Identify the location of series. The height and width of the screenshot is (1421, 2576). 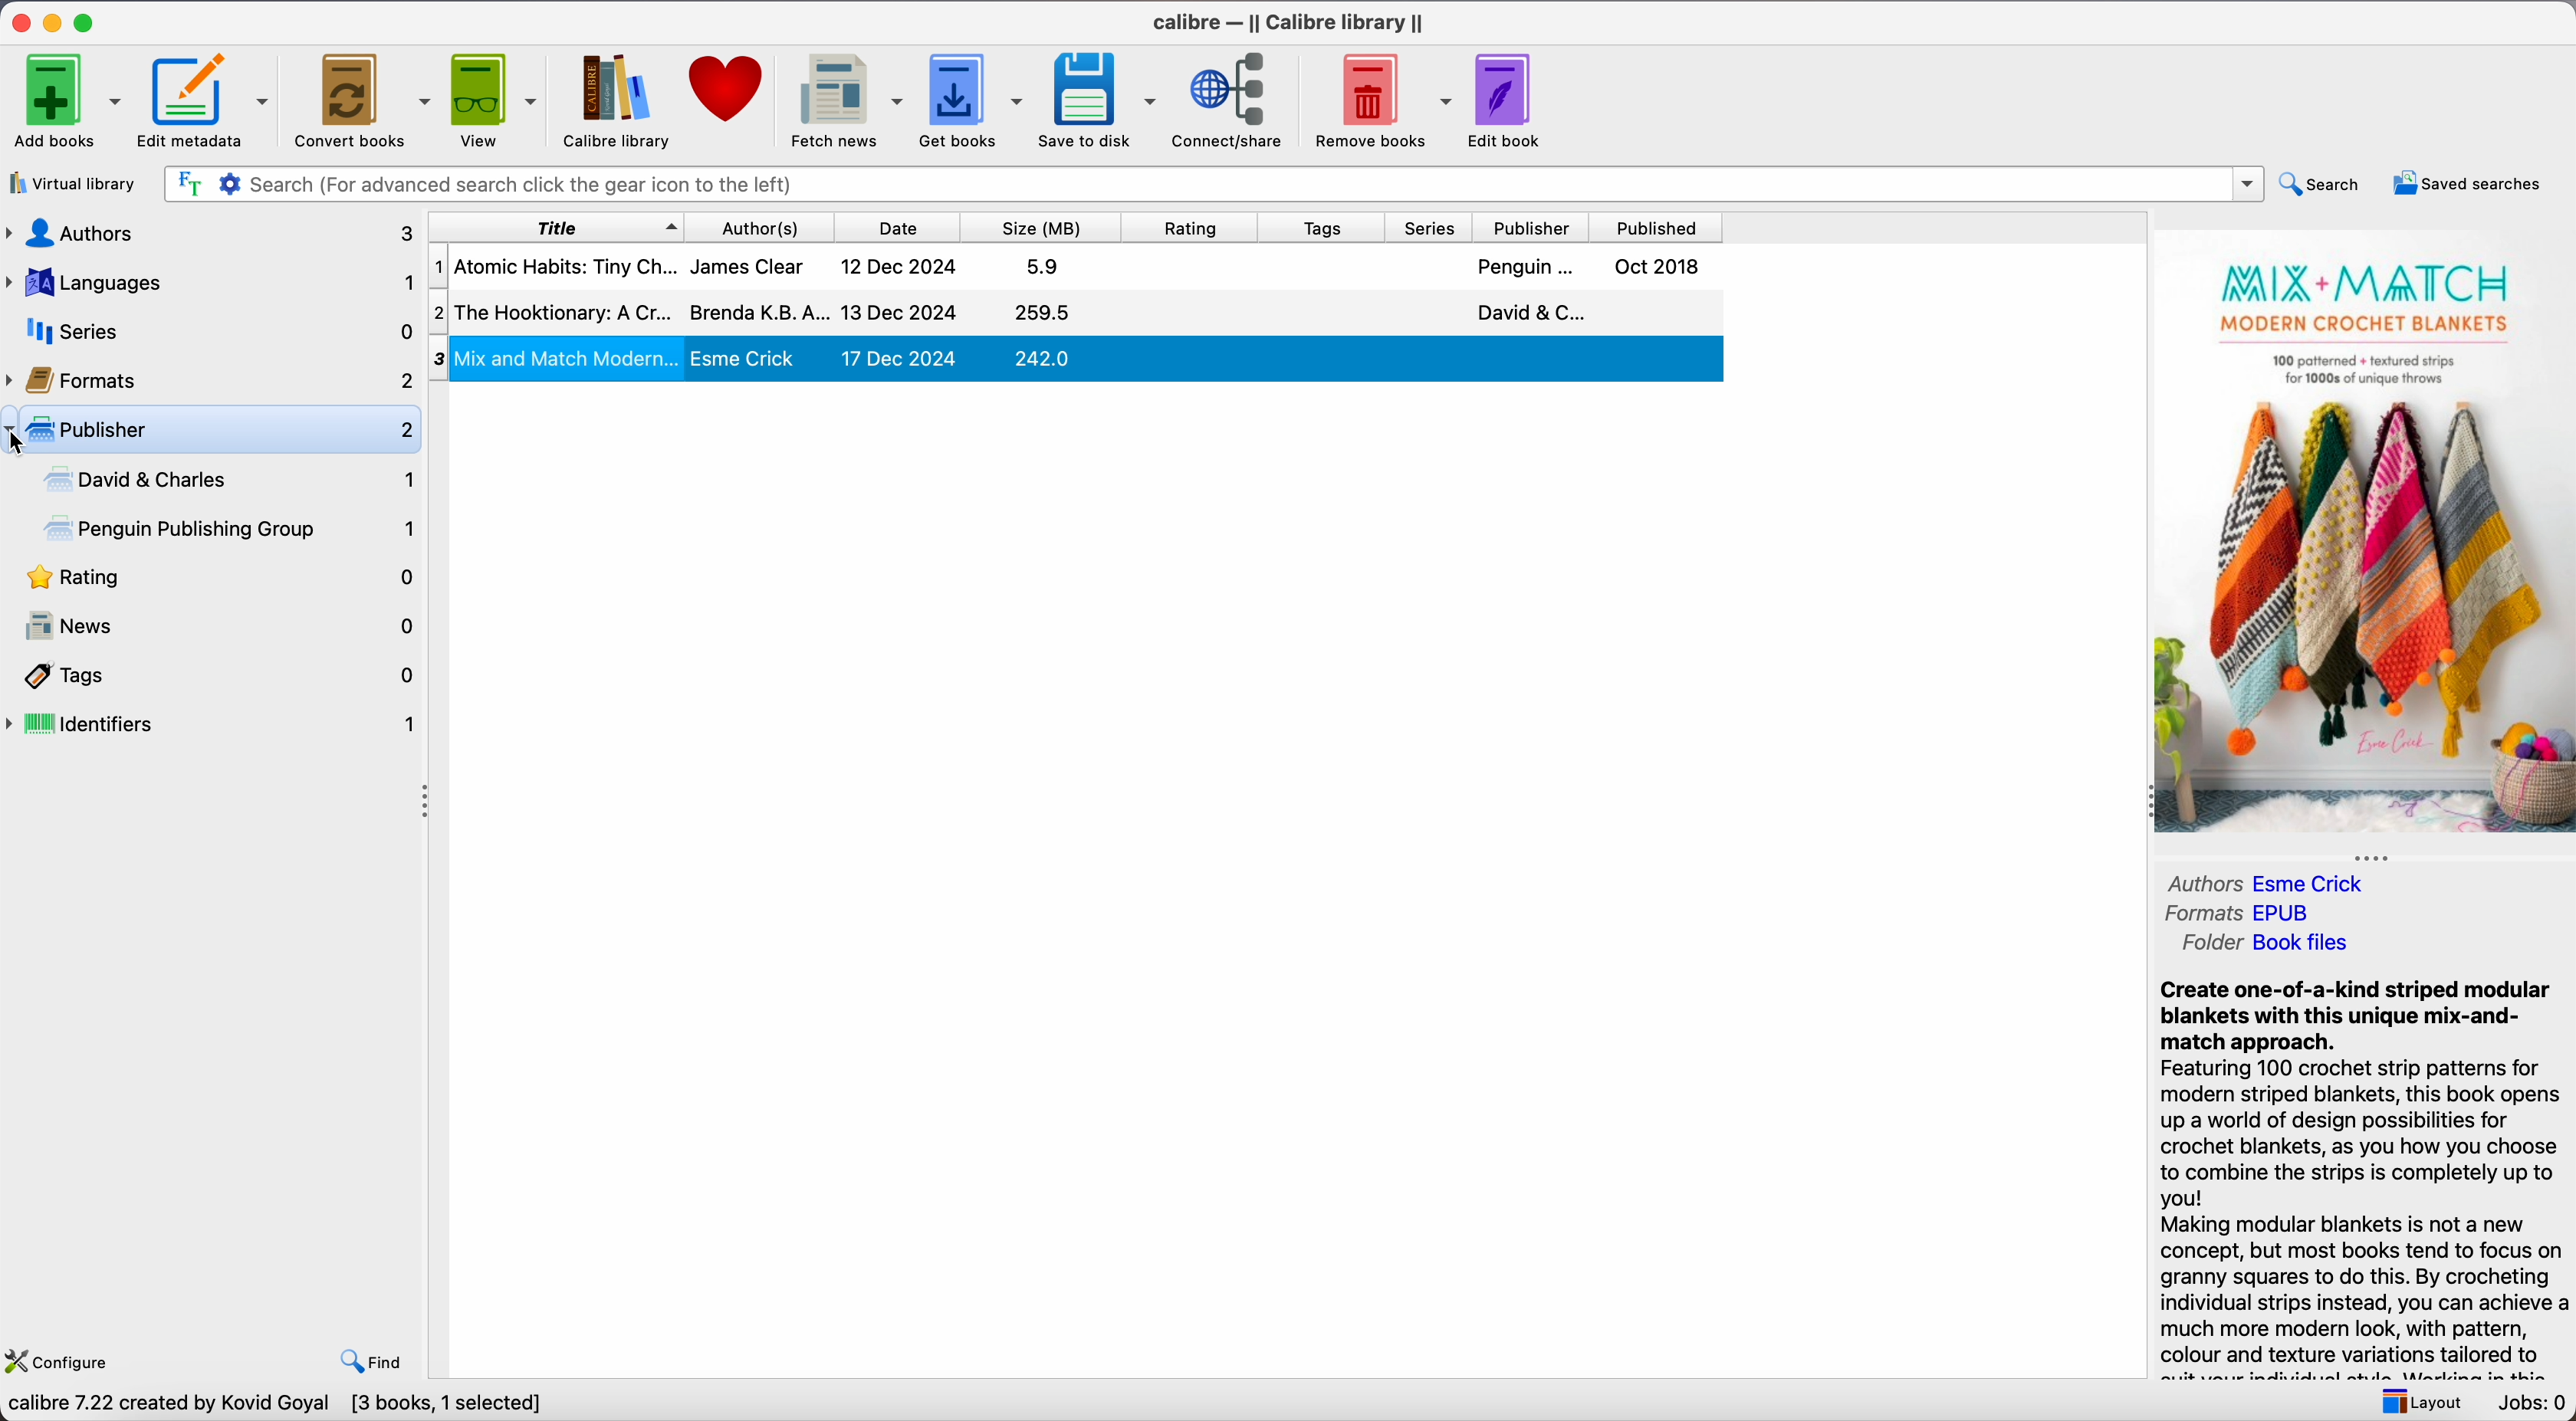
(1434, 228).